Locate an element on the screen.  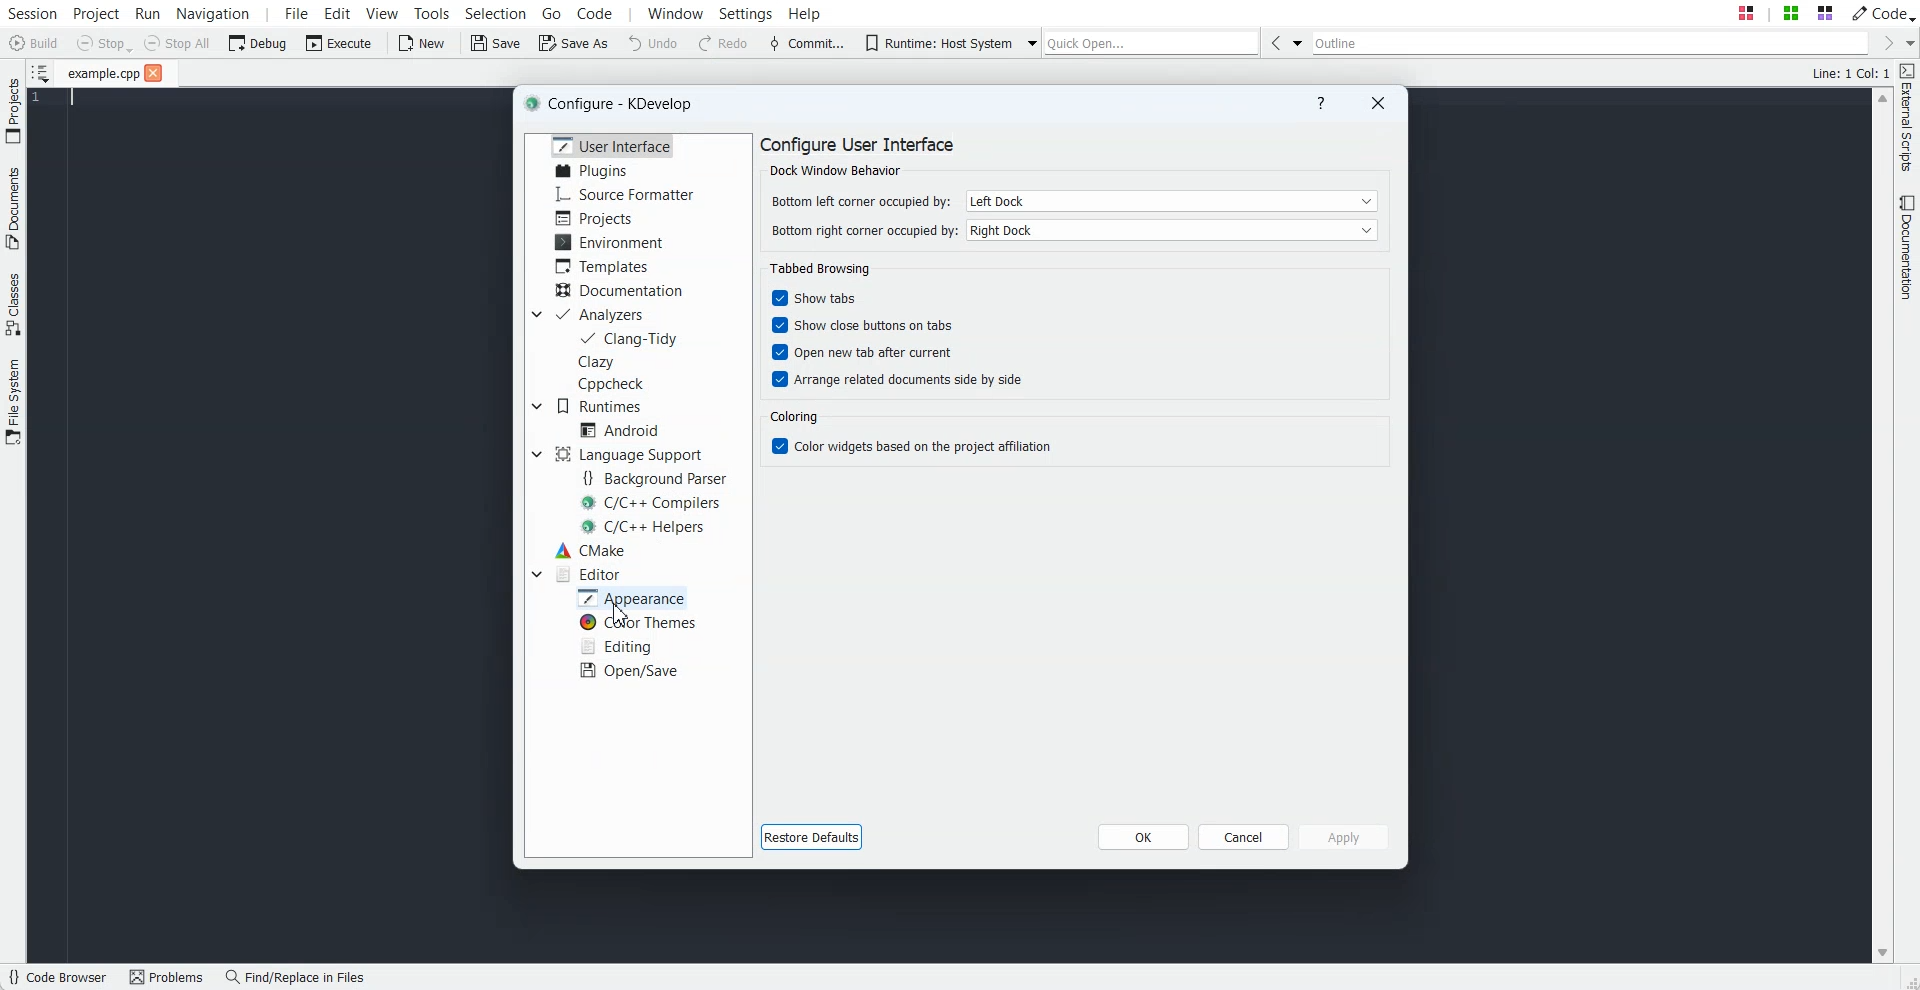
Drop down box is located at coordinates (536, 574).